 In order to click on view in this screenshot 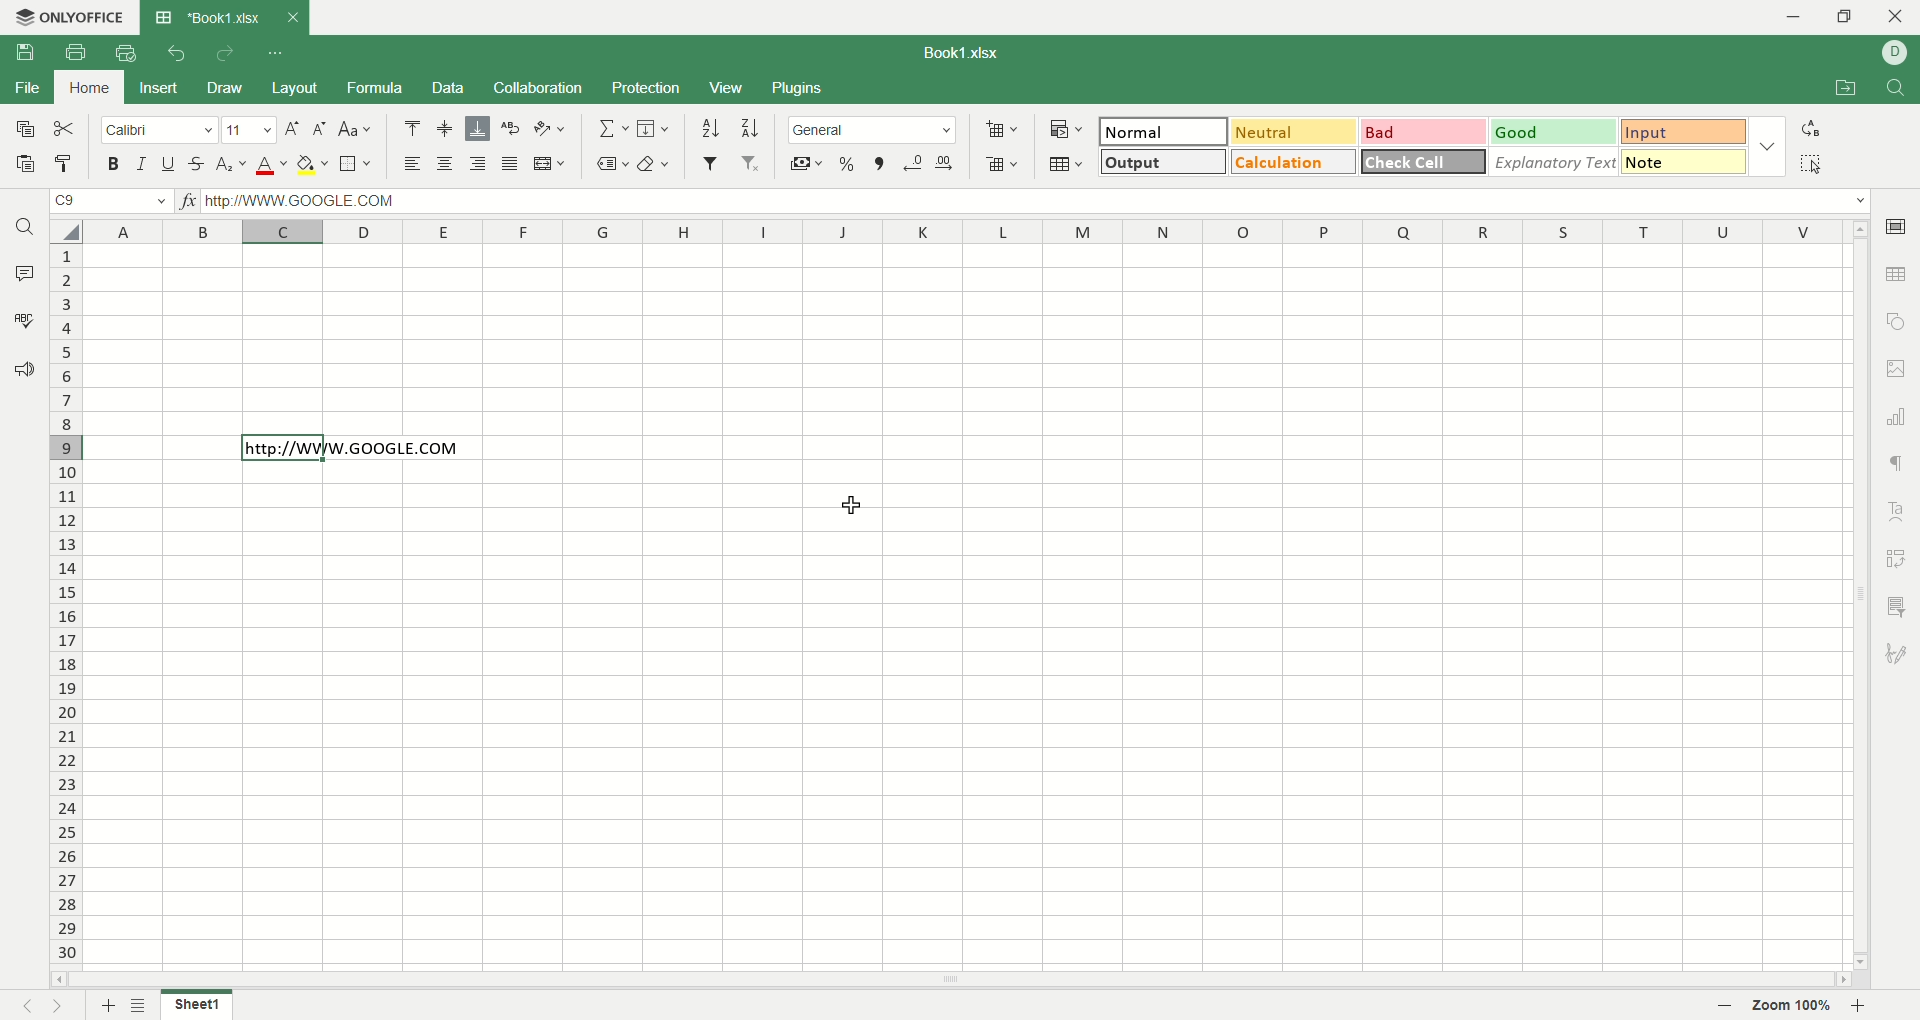, I will do `click(724, 89)`.